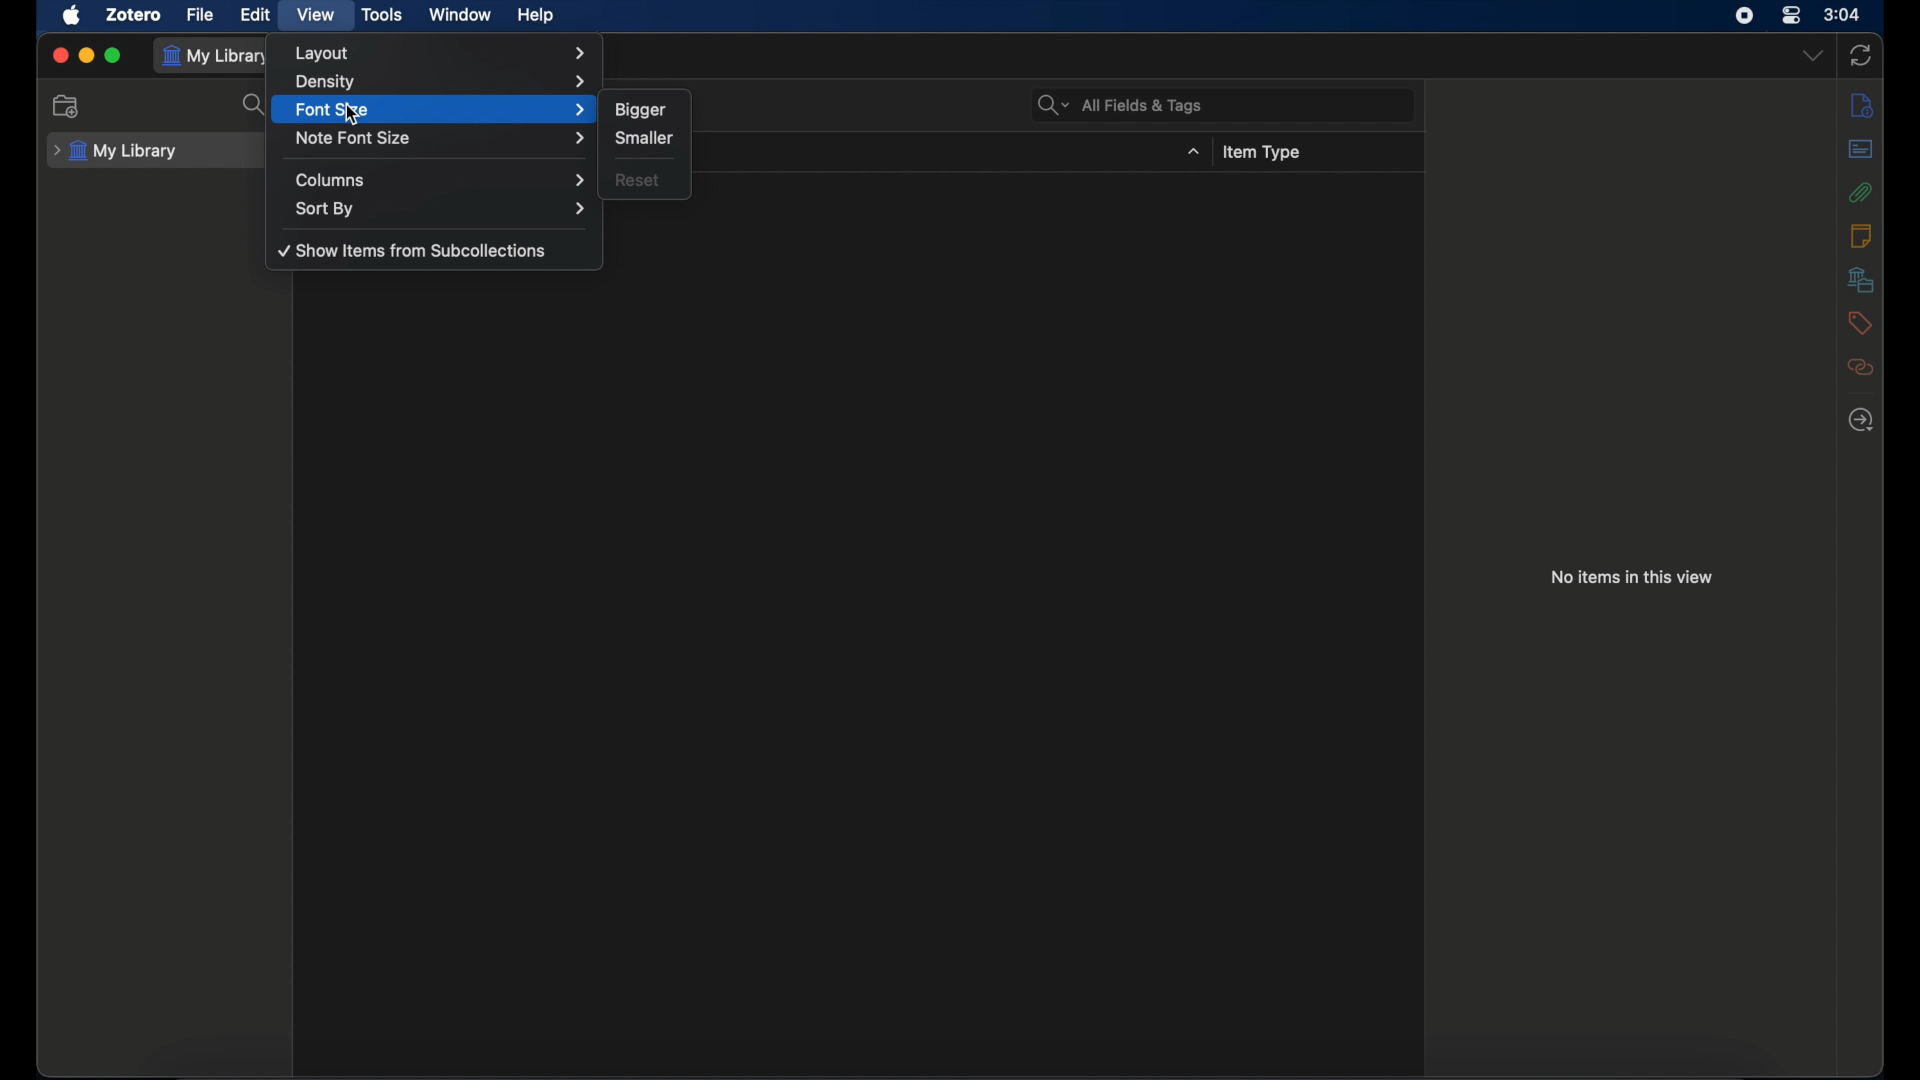 The width and height of the screenshot is (1920, 1080). Describe the element at coordinates (442, 210) in the screenshot. I see `sort by` at that location.